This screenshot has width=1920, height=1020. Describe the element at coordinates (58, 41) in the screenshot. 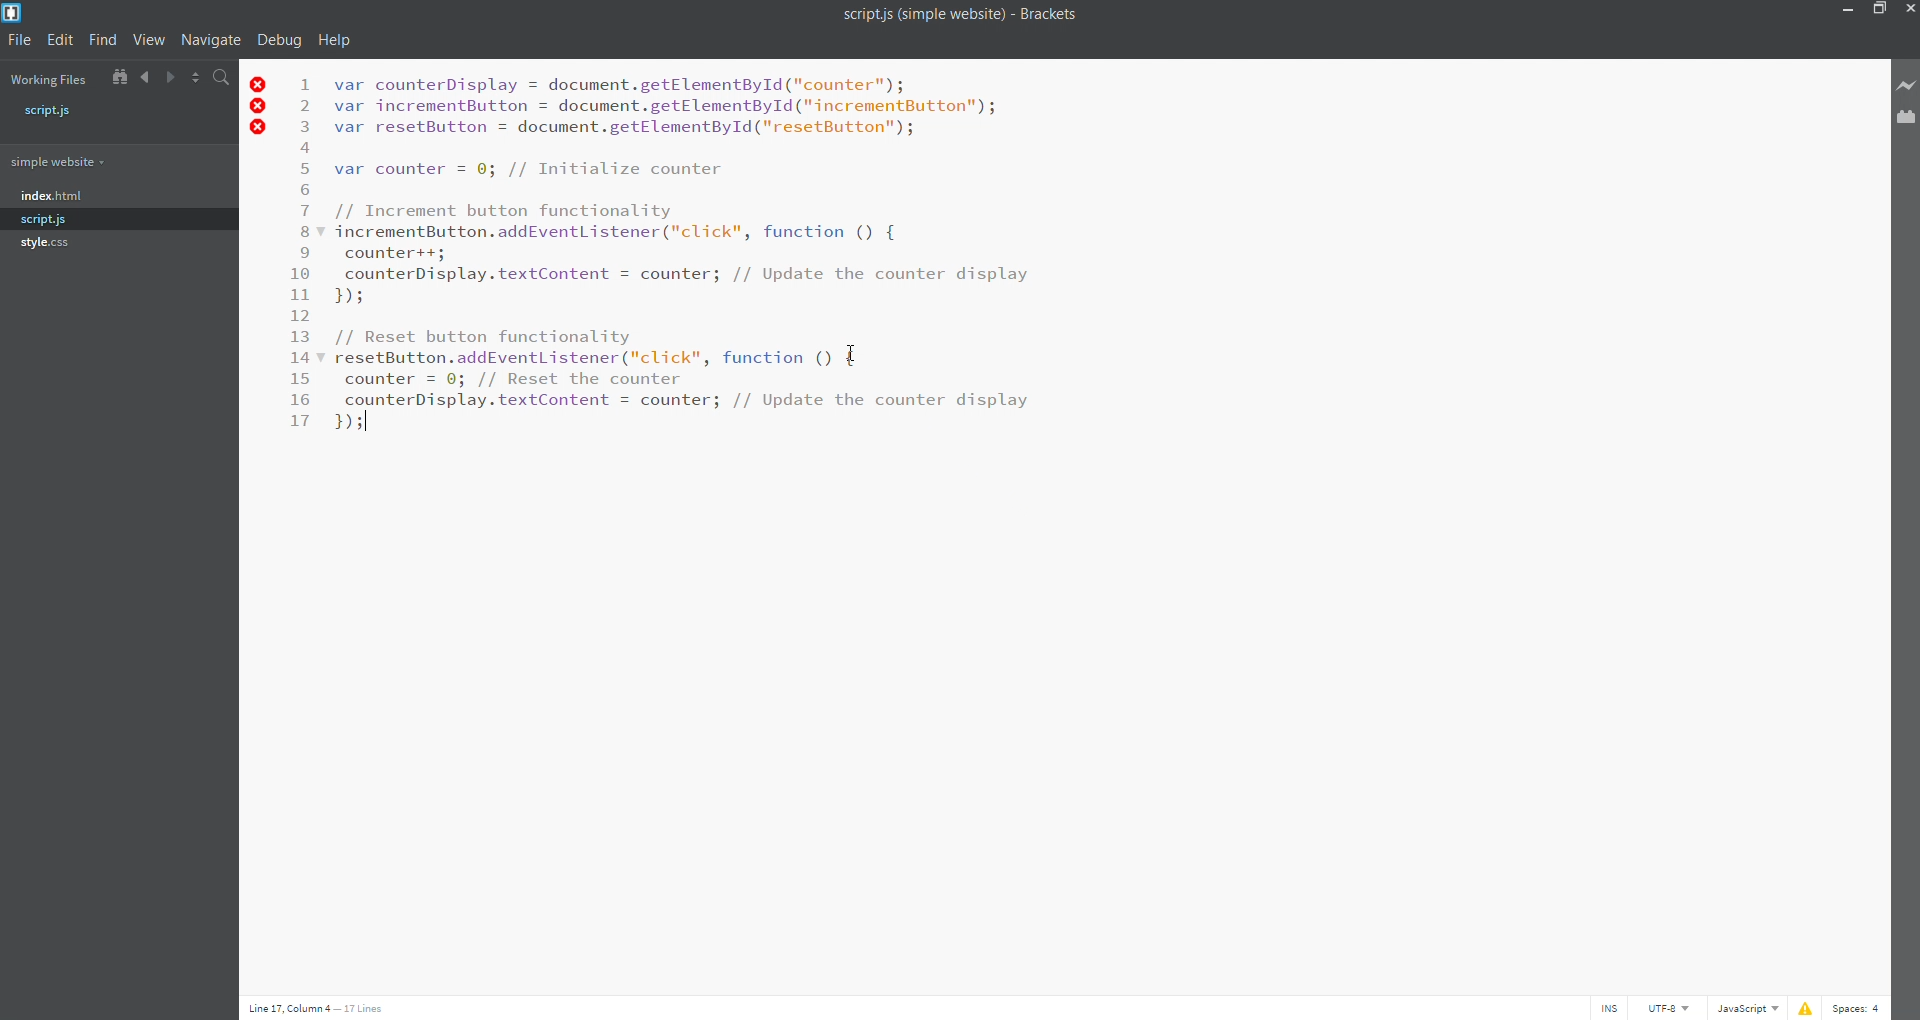

I see `edit` at that location.